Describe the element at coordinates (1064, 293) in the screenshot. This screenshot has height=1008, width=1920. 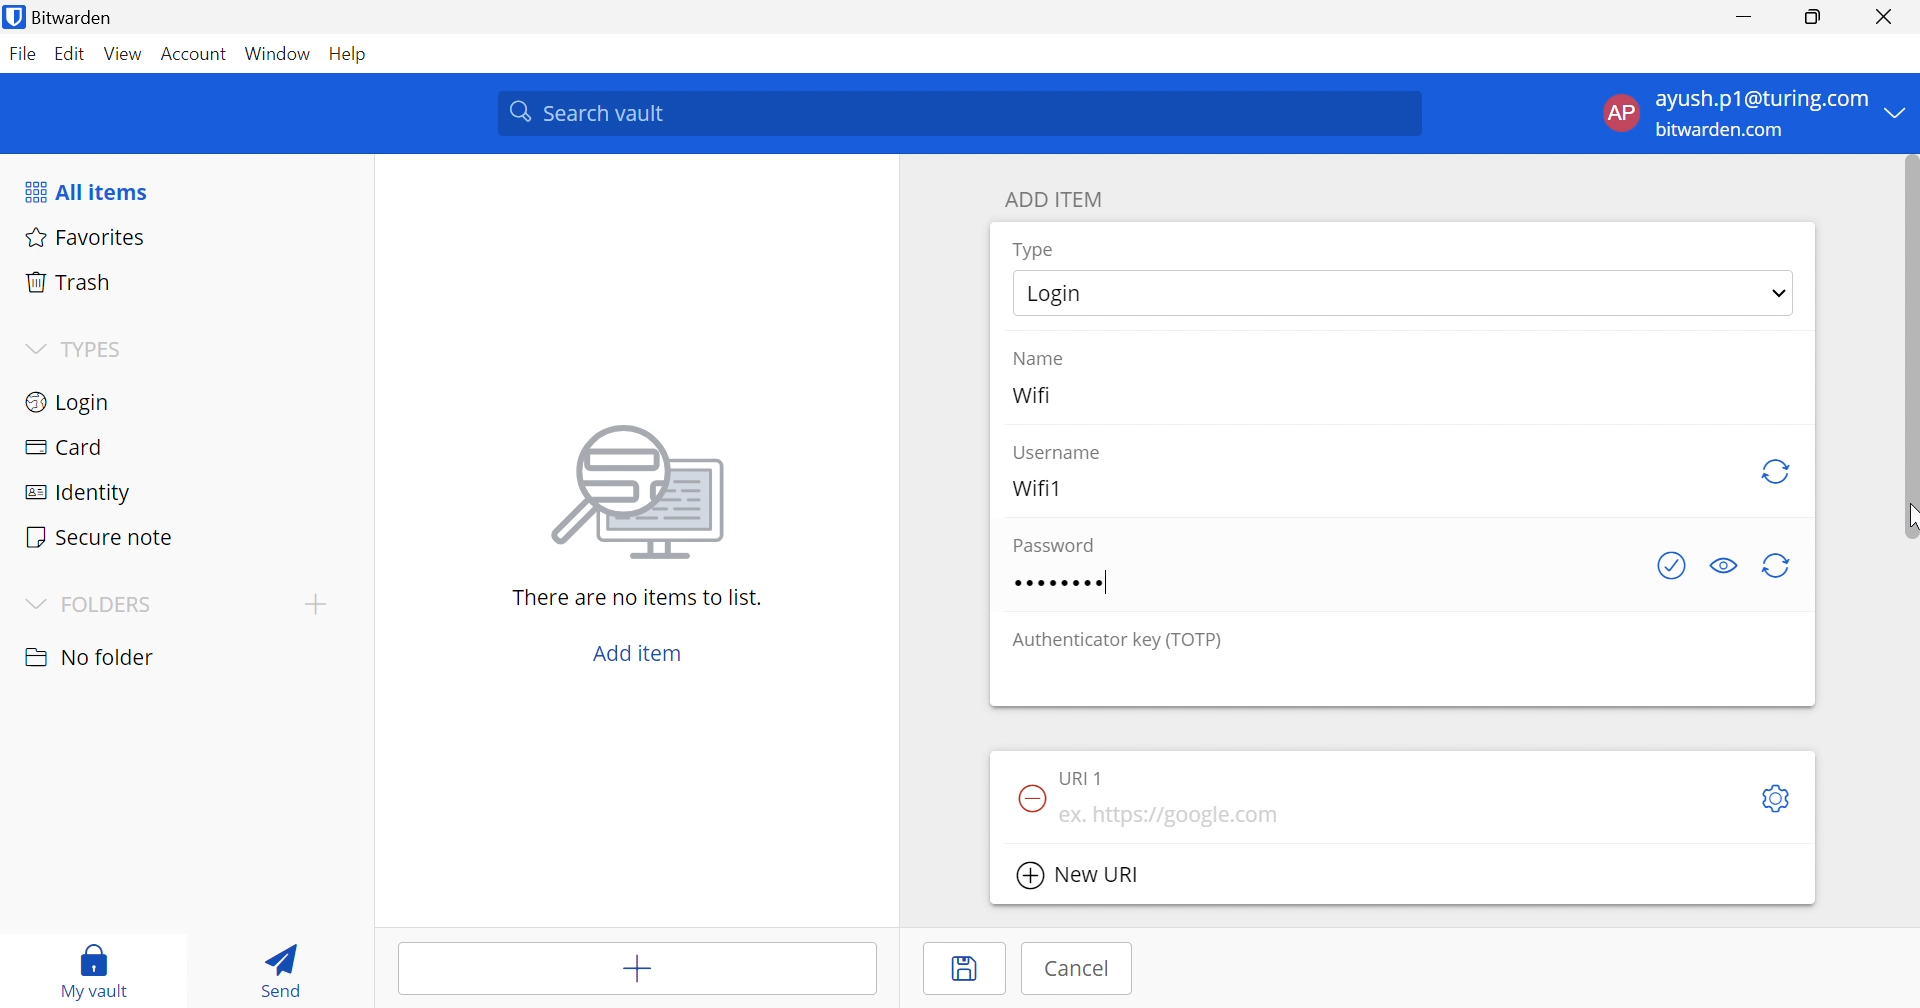
I see `Login` at that location.